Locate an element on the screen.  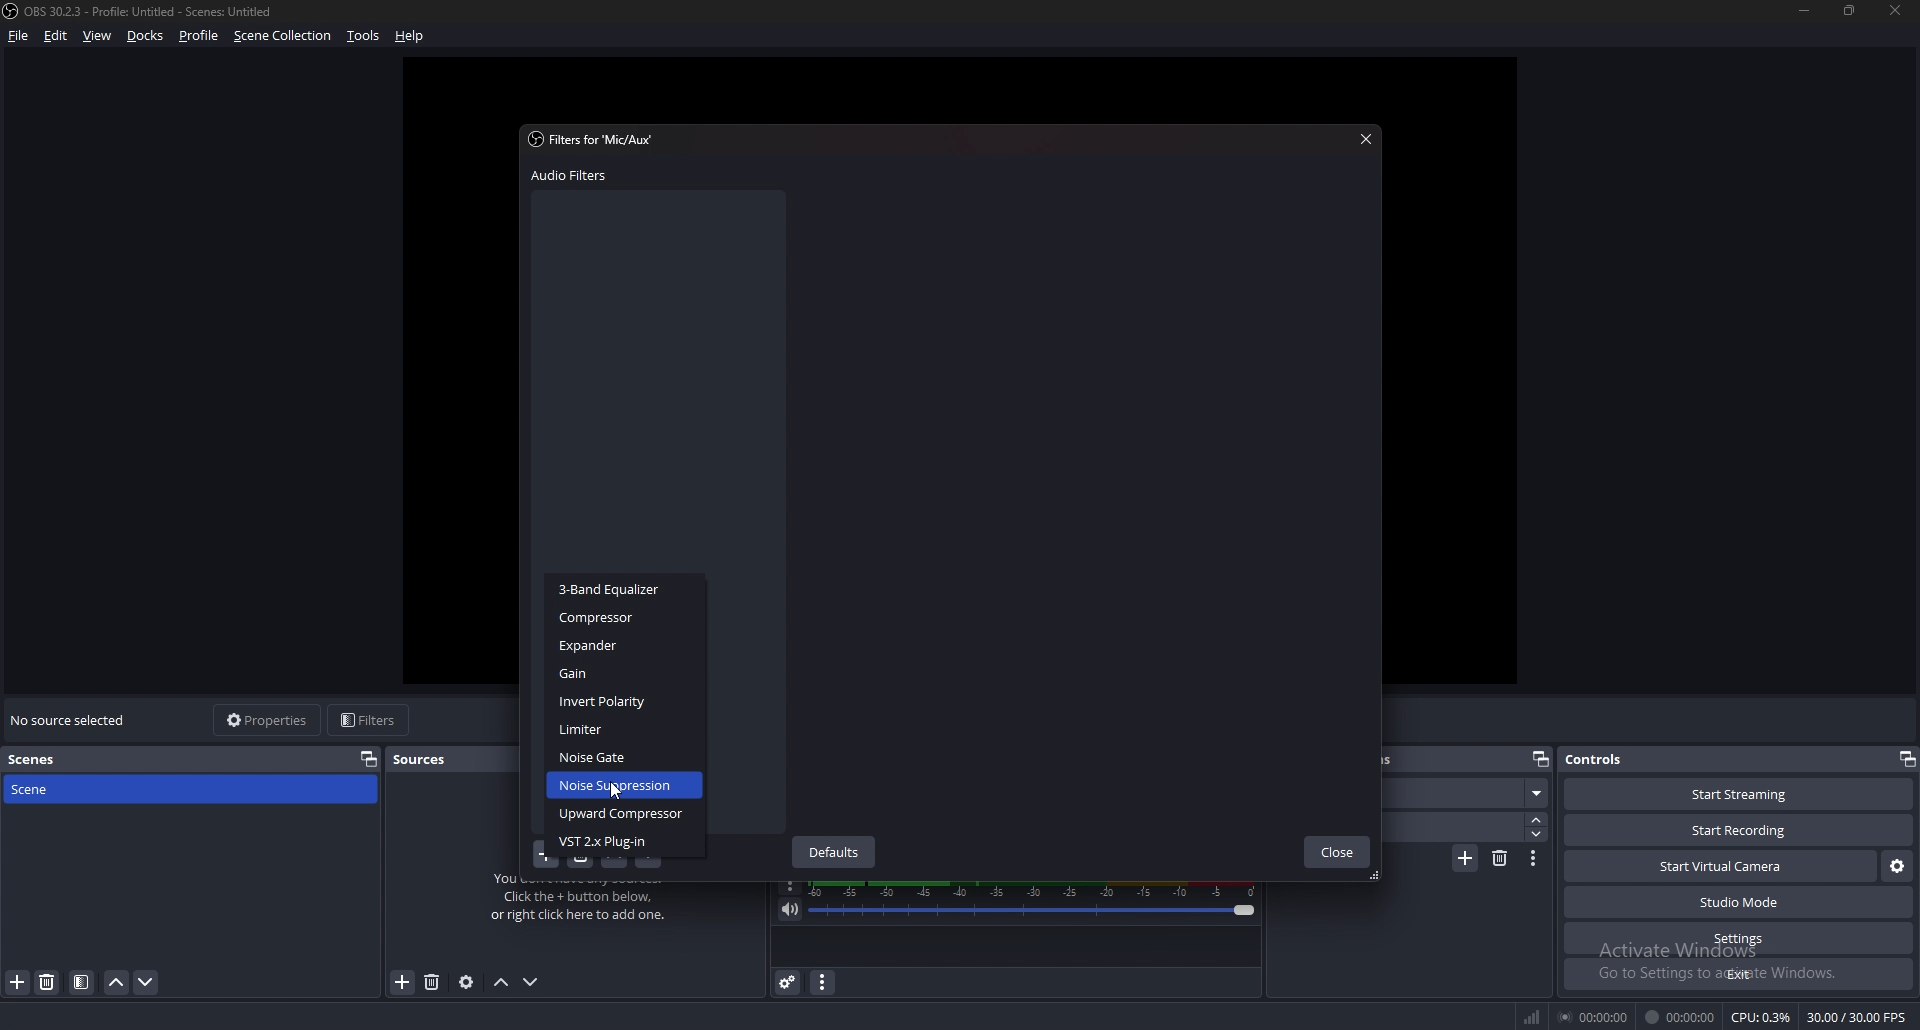
no source selected is located at coordinates (70, 719).